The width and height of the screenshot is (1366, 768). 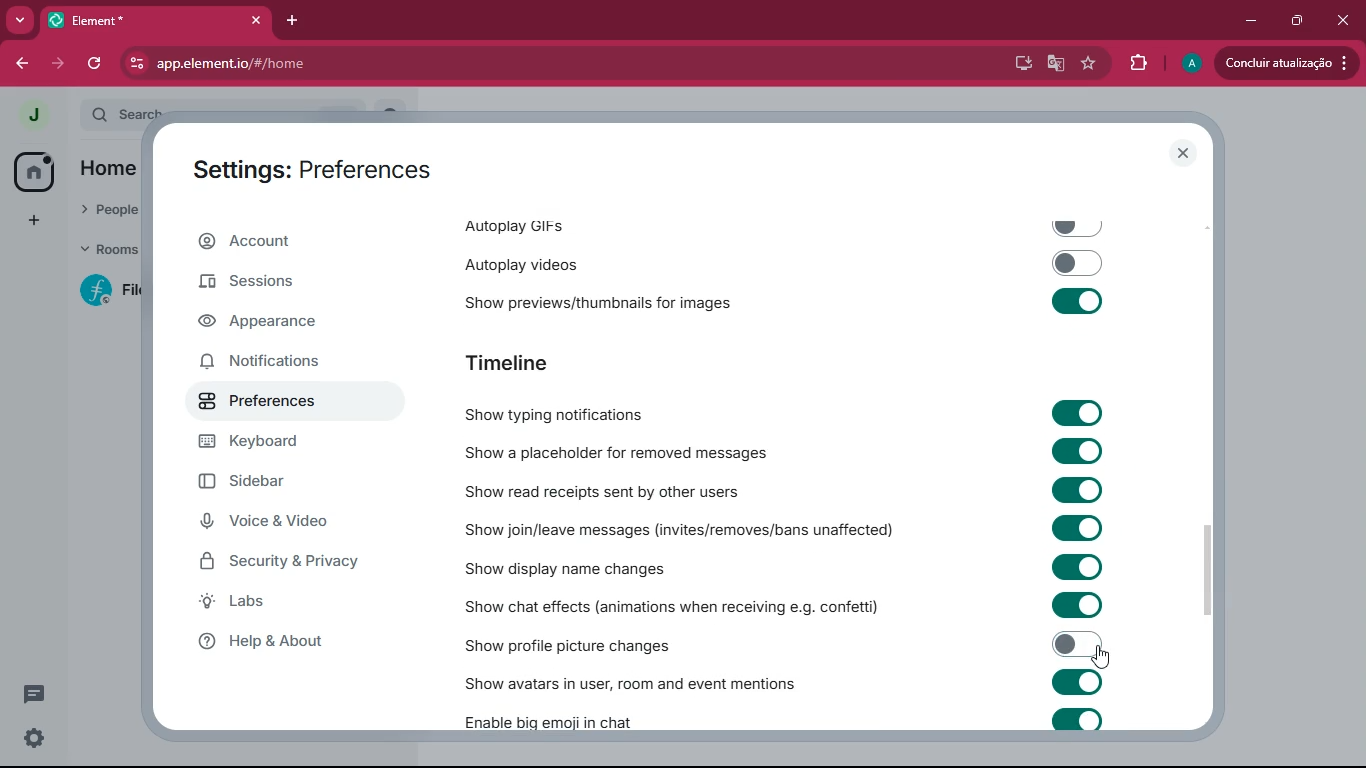 I want to click on account, so click(x=296, y=244).